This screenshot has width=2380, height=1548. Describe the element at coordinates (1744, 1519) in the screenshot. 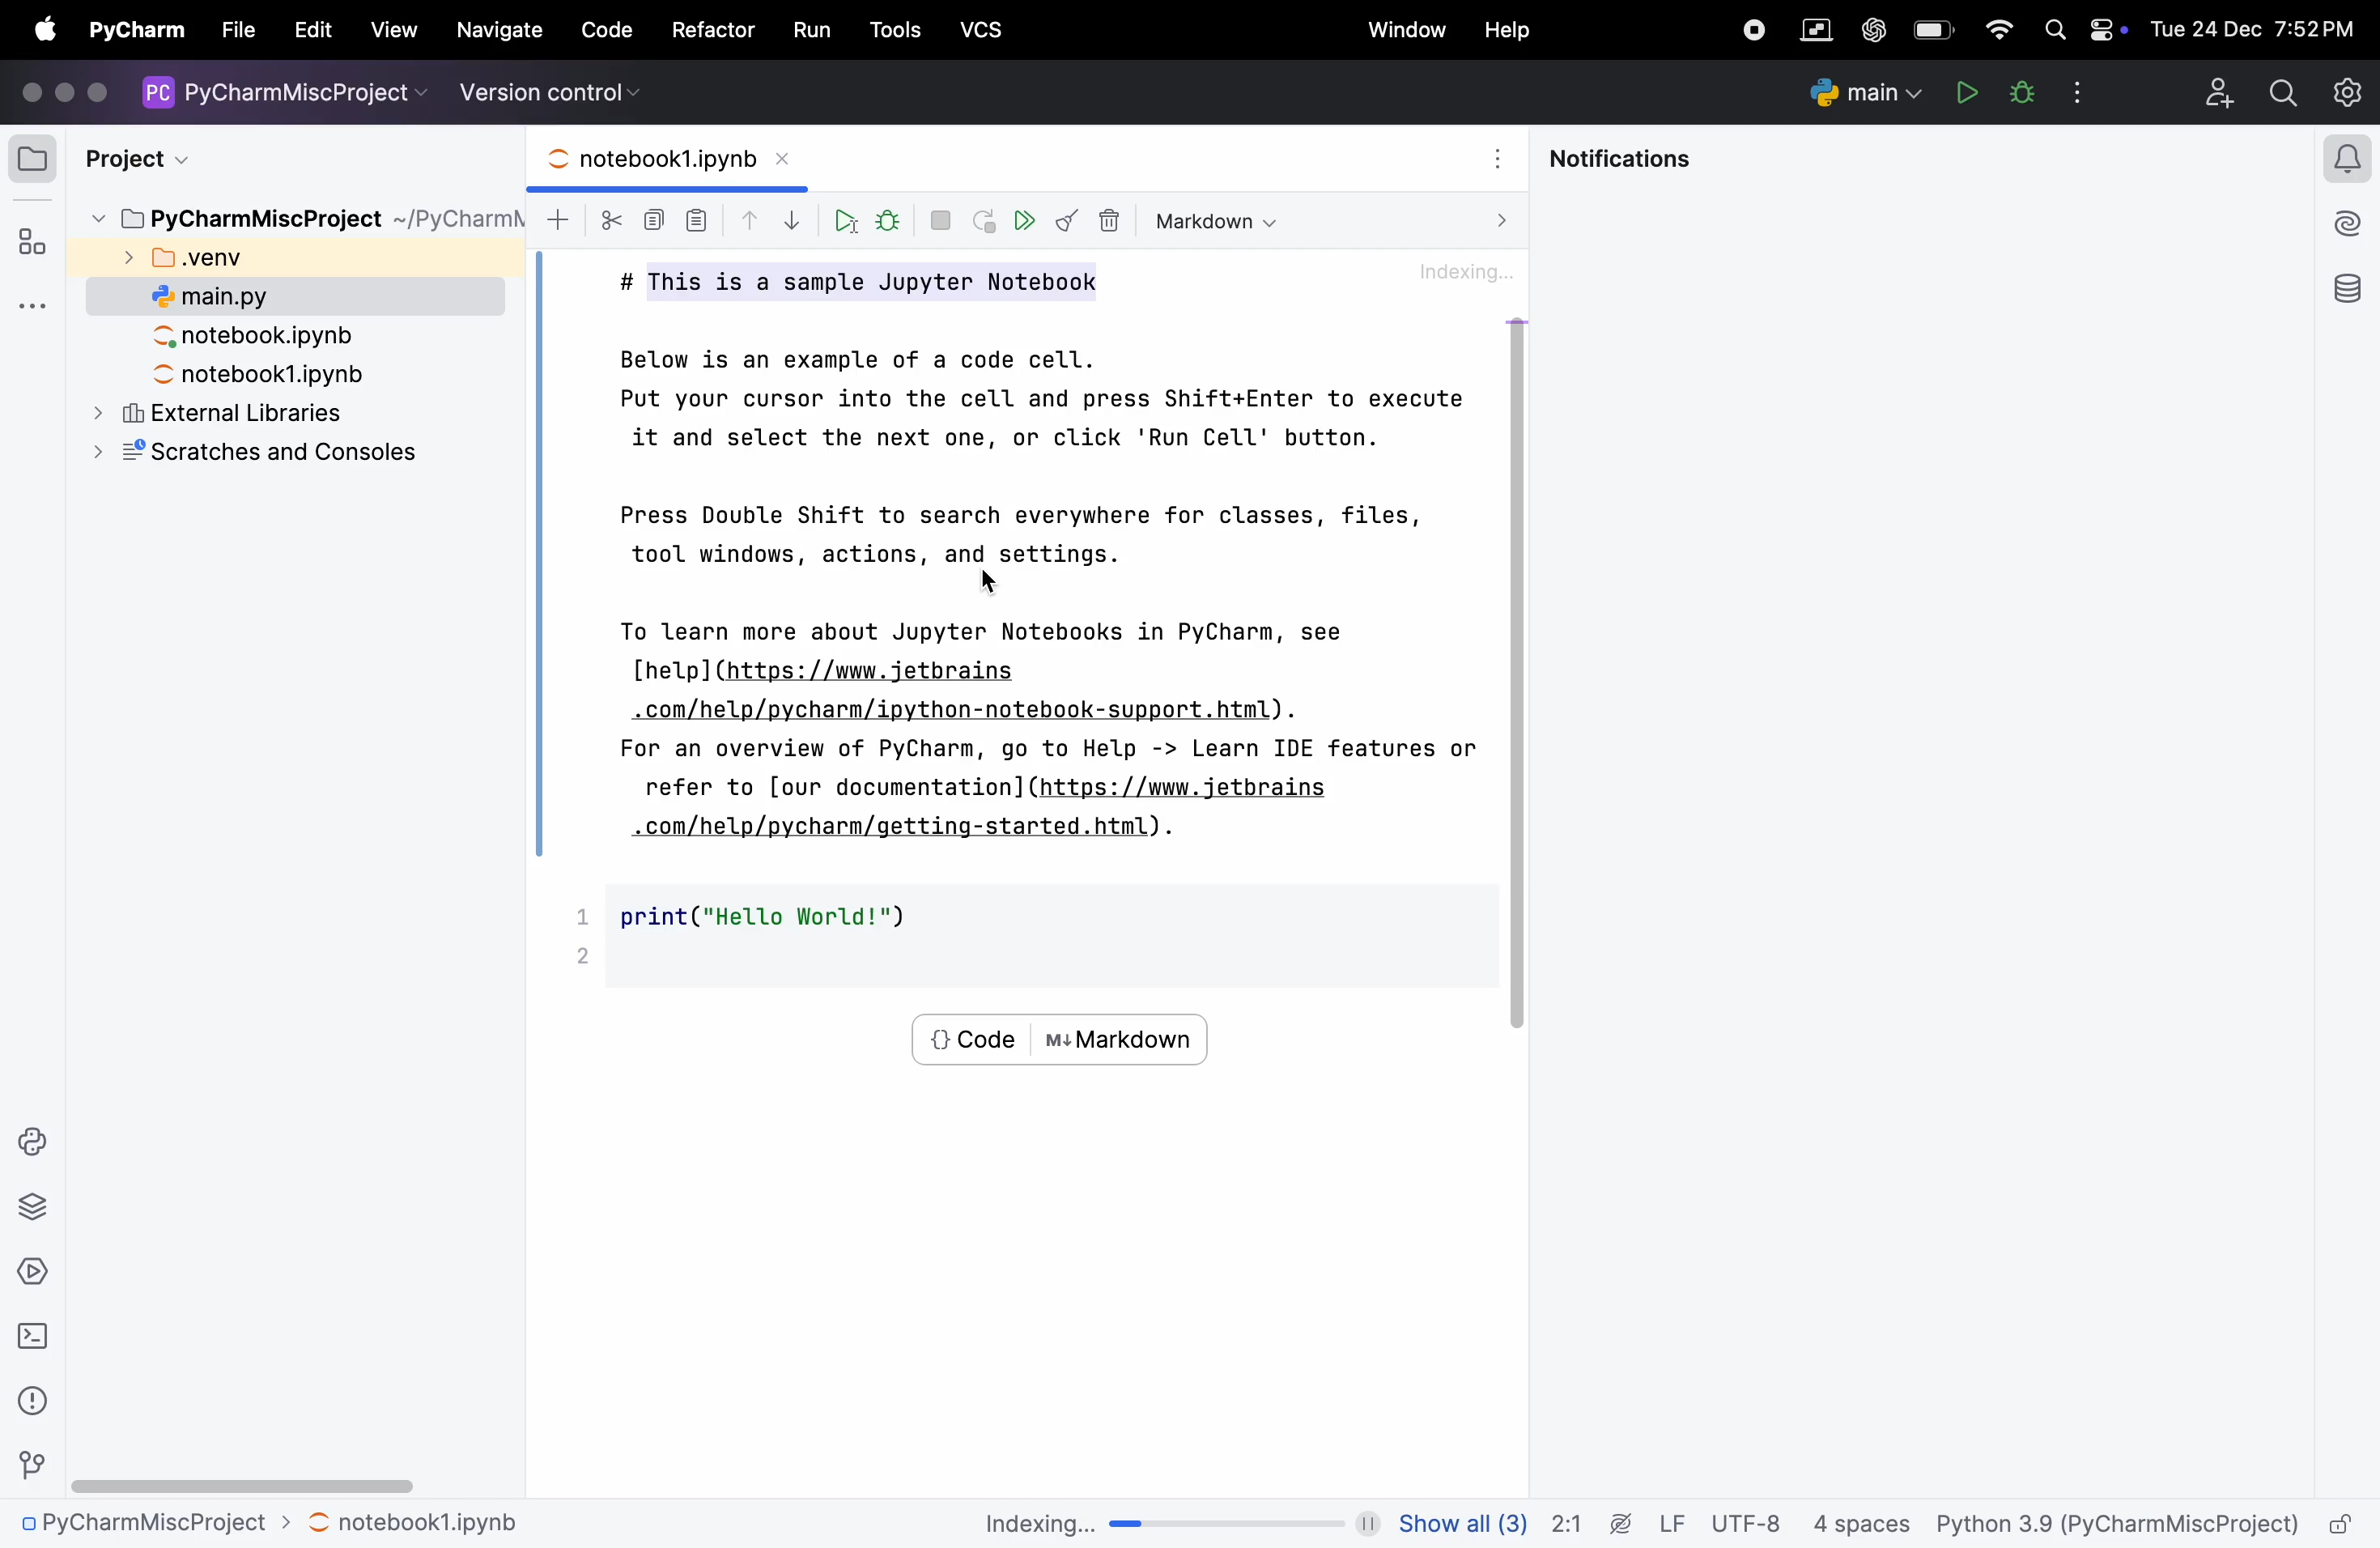

I see `Utf -8` at that location.